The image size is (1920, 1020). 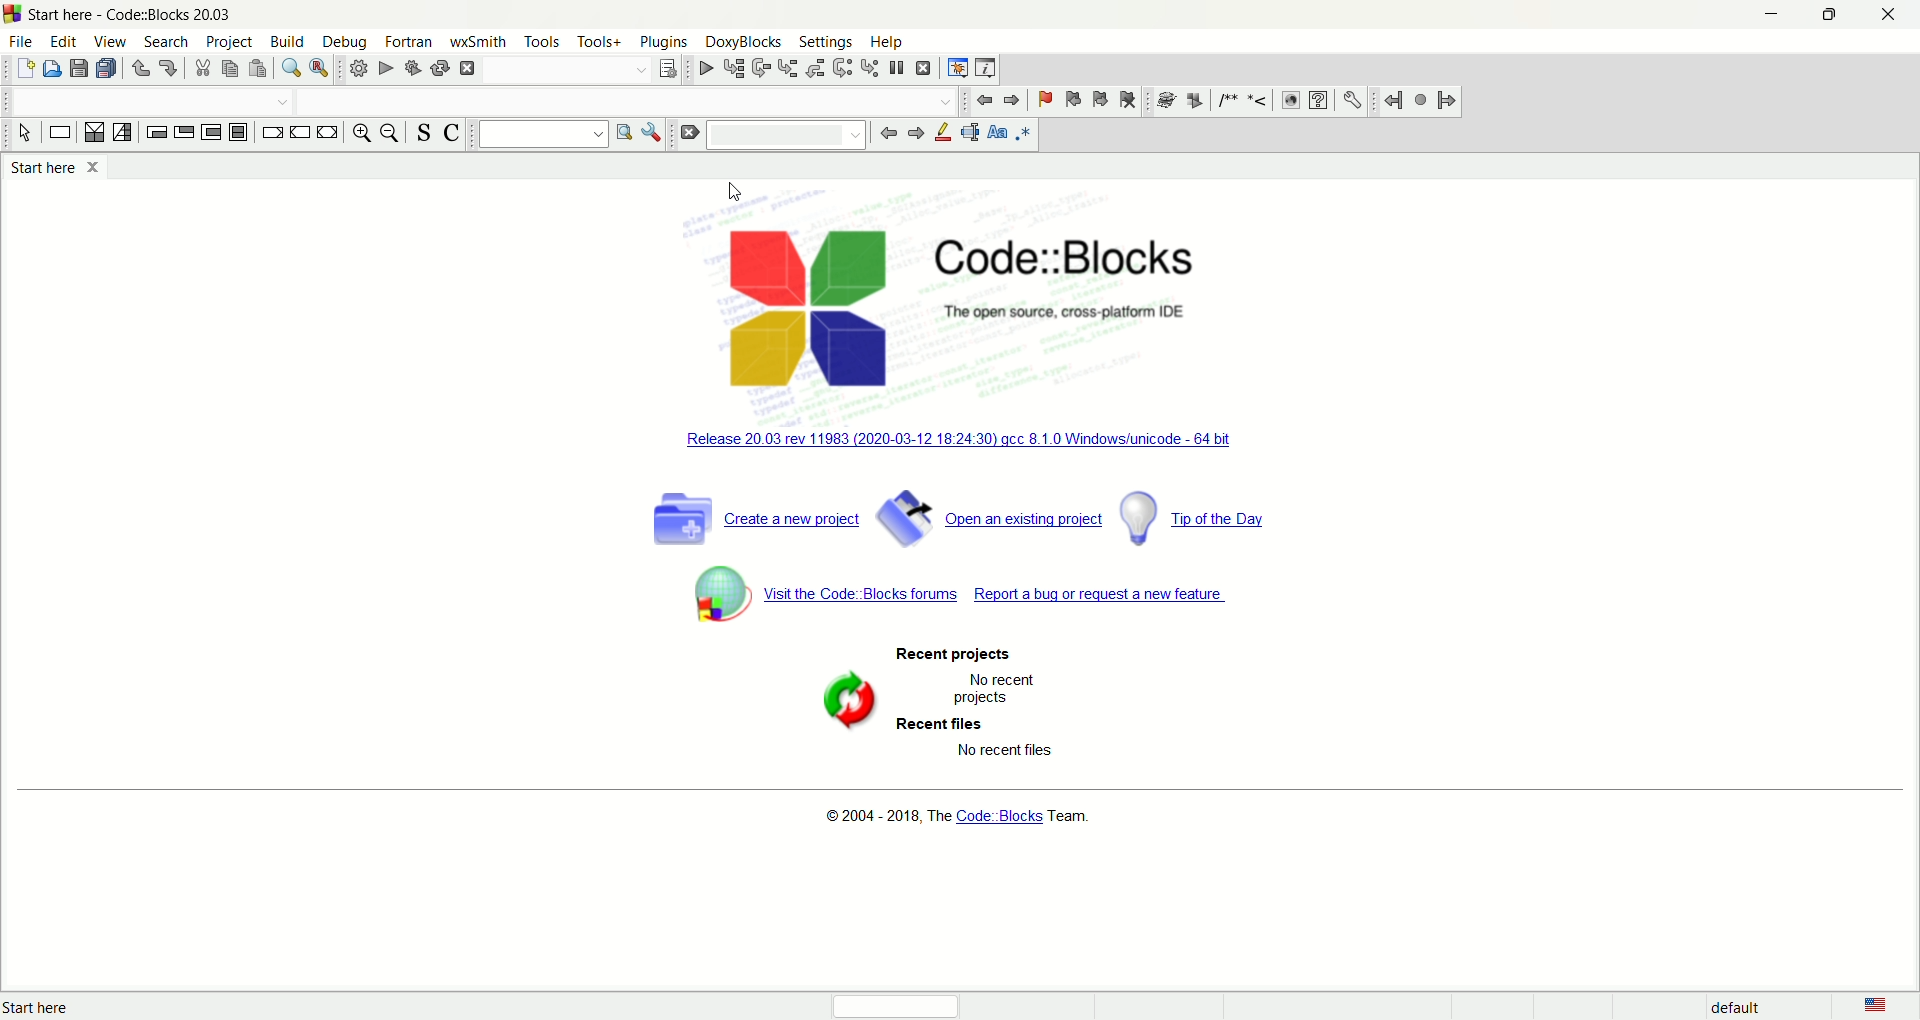 What do you see at coordinates (992, 518) in the screenshot?
I see `open a project` at bounding box center [992, 518].